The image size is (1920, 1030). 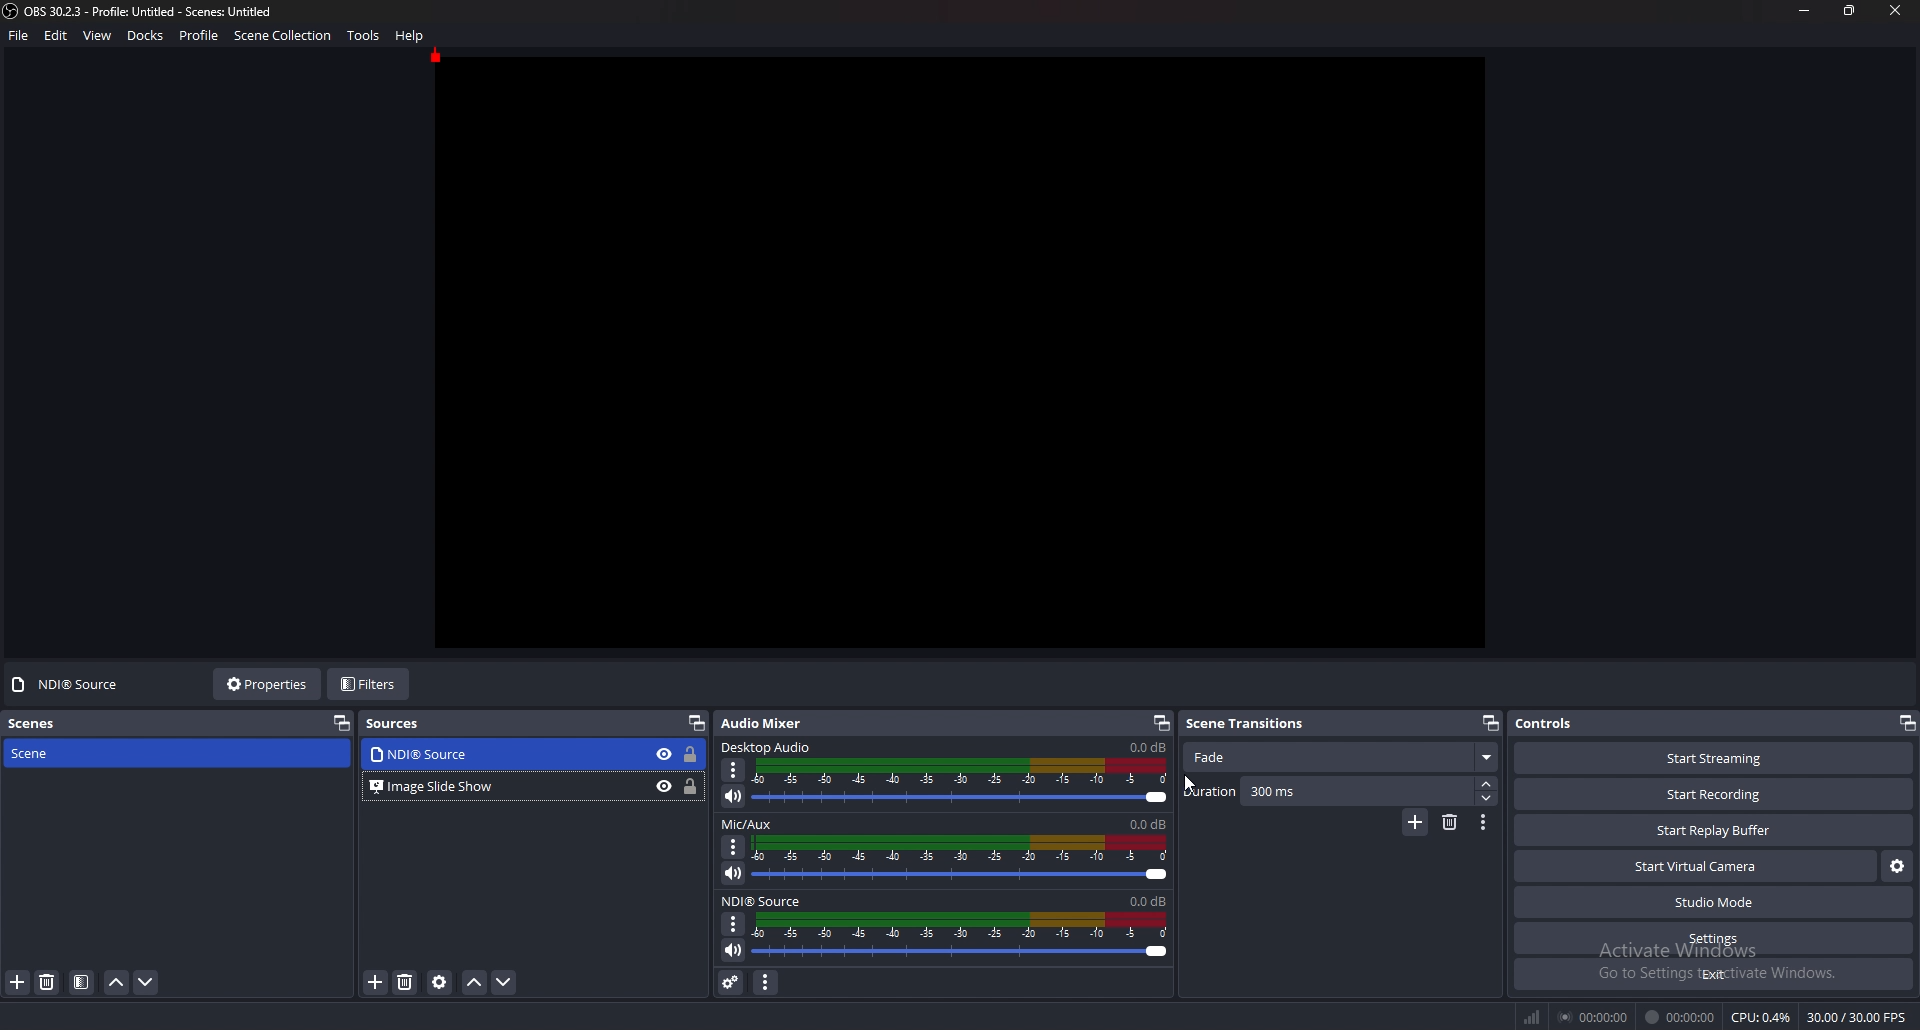 I want to click on scene, so click(x=55, y=754).